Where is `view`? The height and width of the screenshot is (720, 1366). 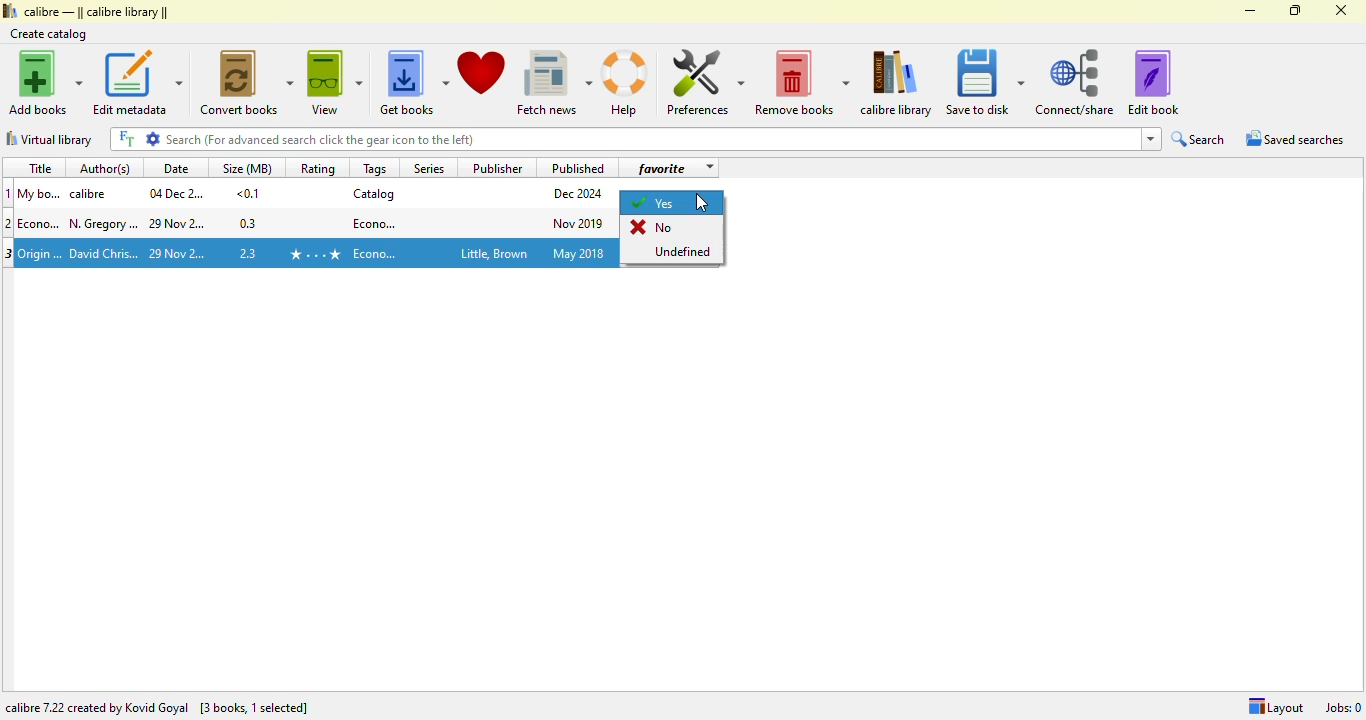
view is located at coordinates (335, 82).